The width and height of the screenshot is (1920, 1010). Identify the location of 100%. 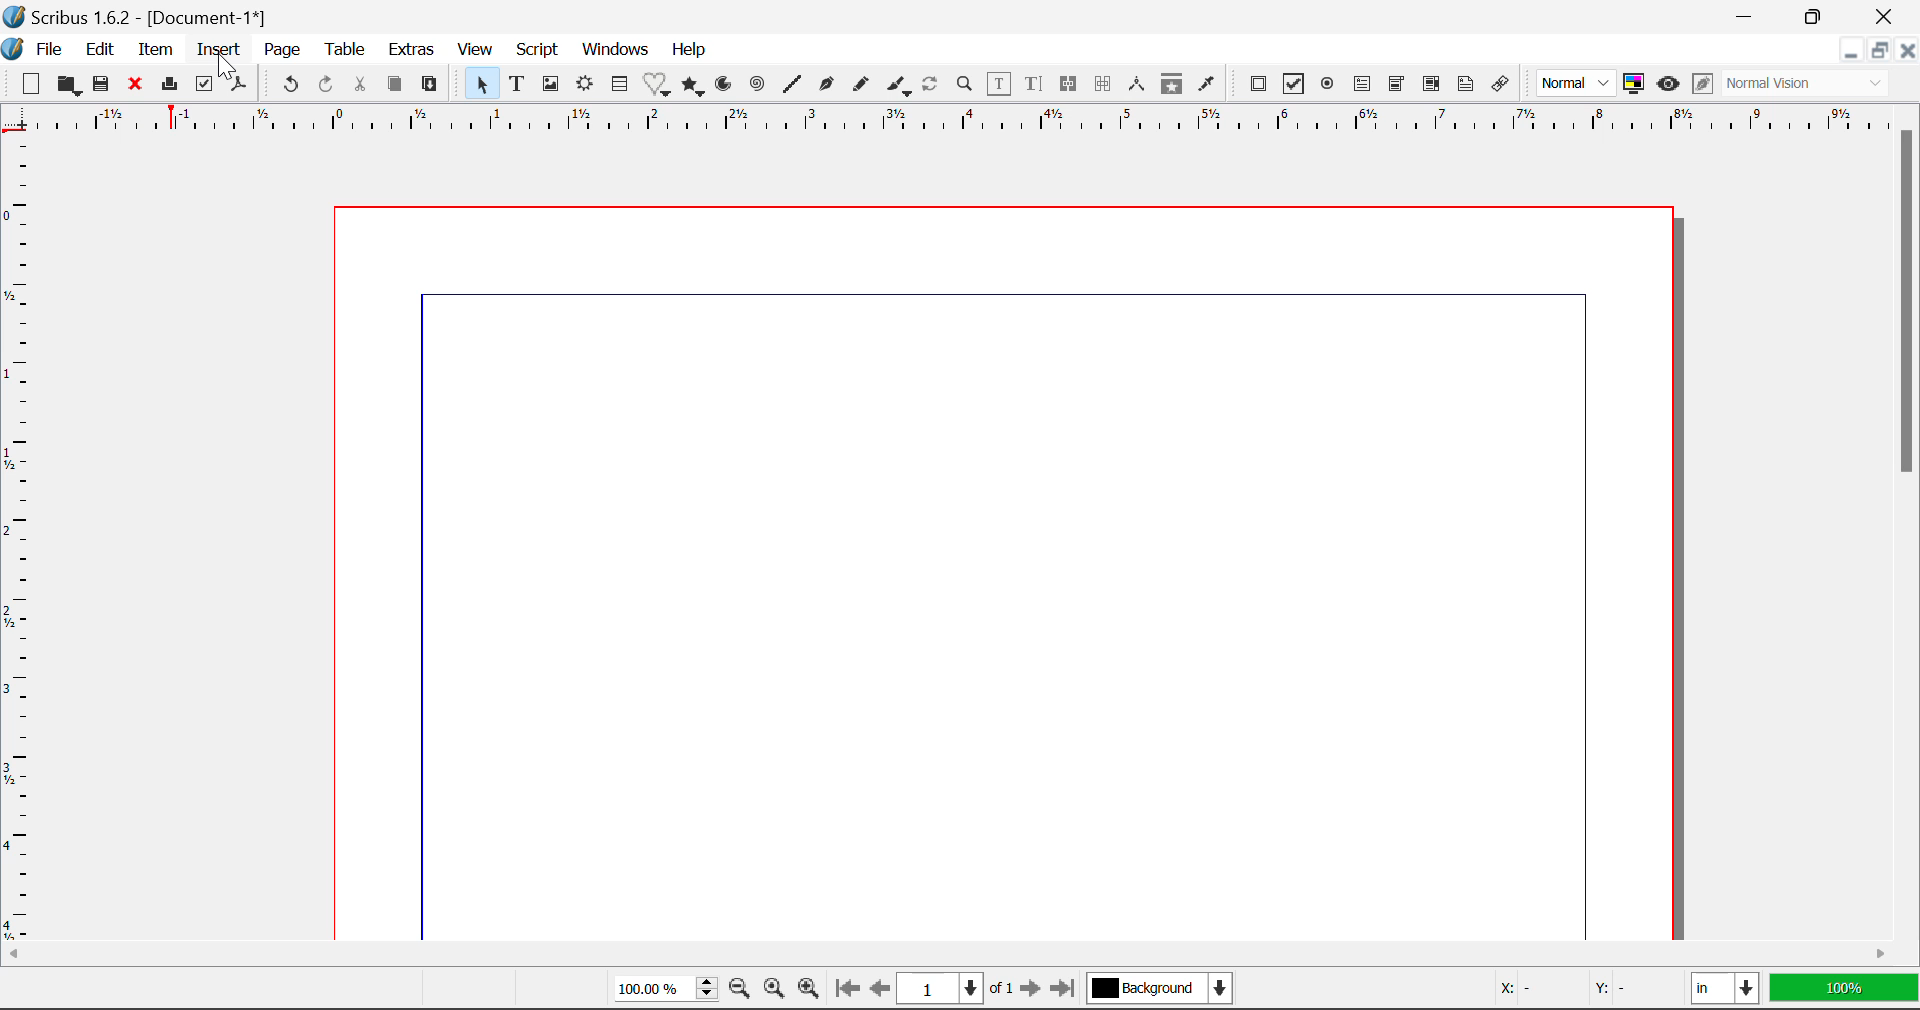
(1843, 990).